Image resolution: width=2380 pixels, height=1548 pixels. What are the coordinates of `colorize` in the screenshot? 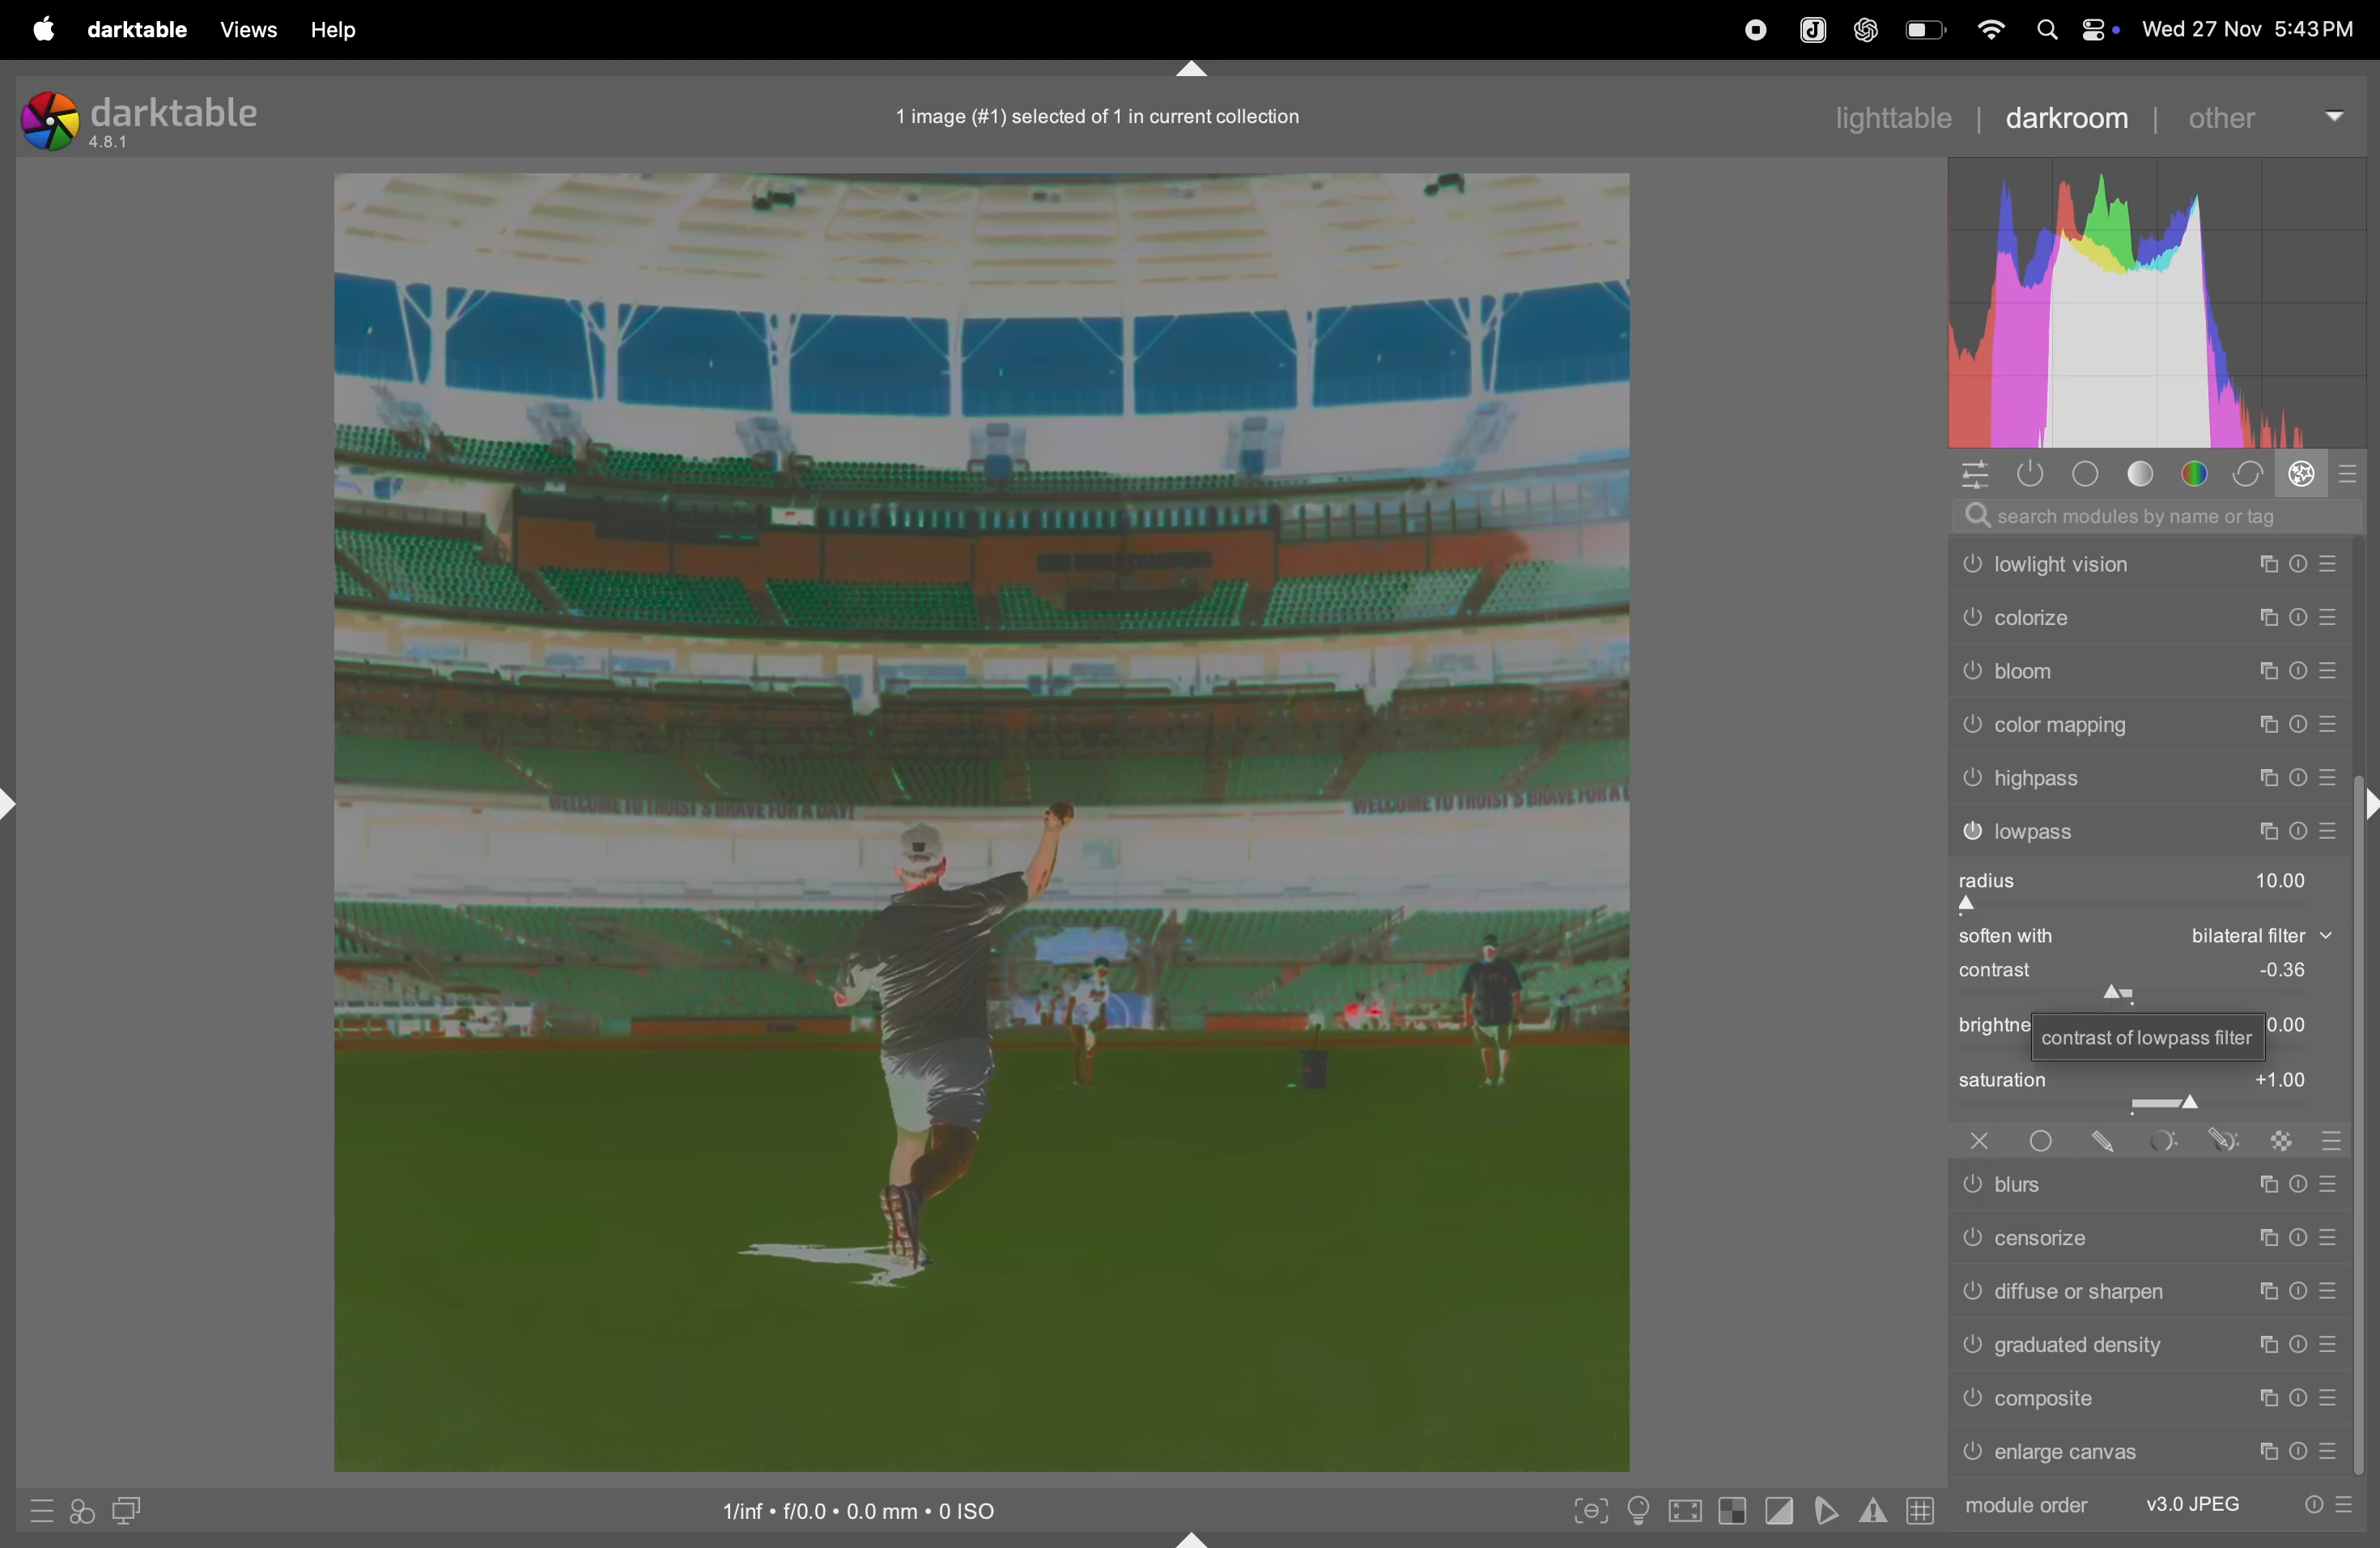 It's located at (2145, 621).